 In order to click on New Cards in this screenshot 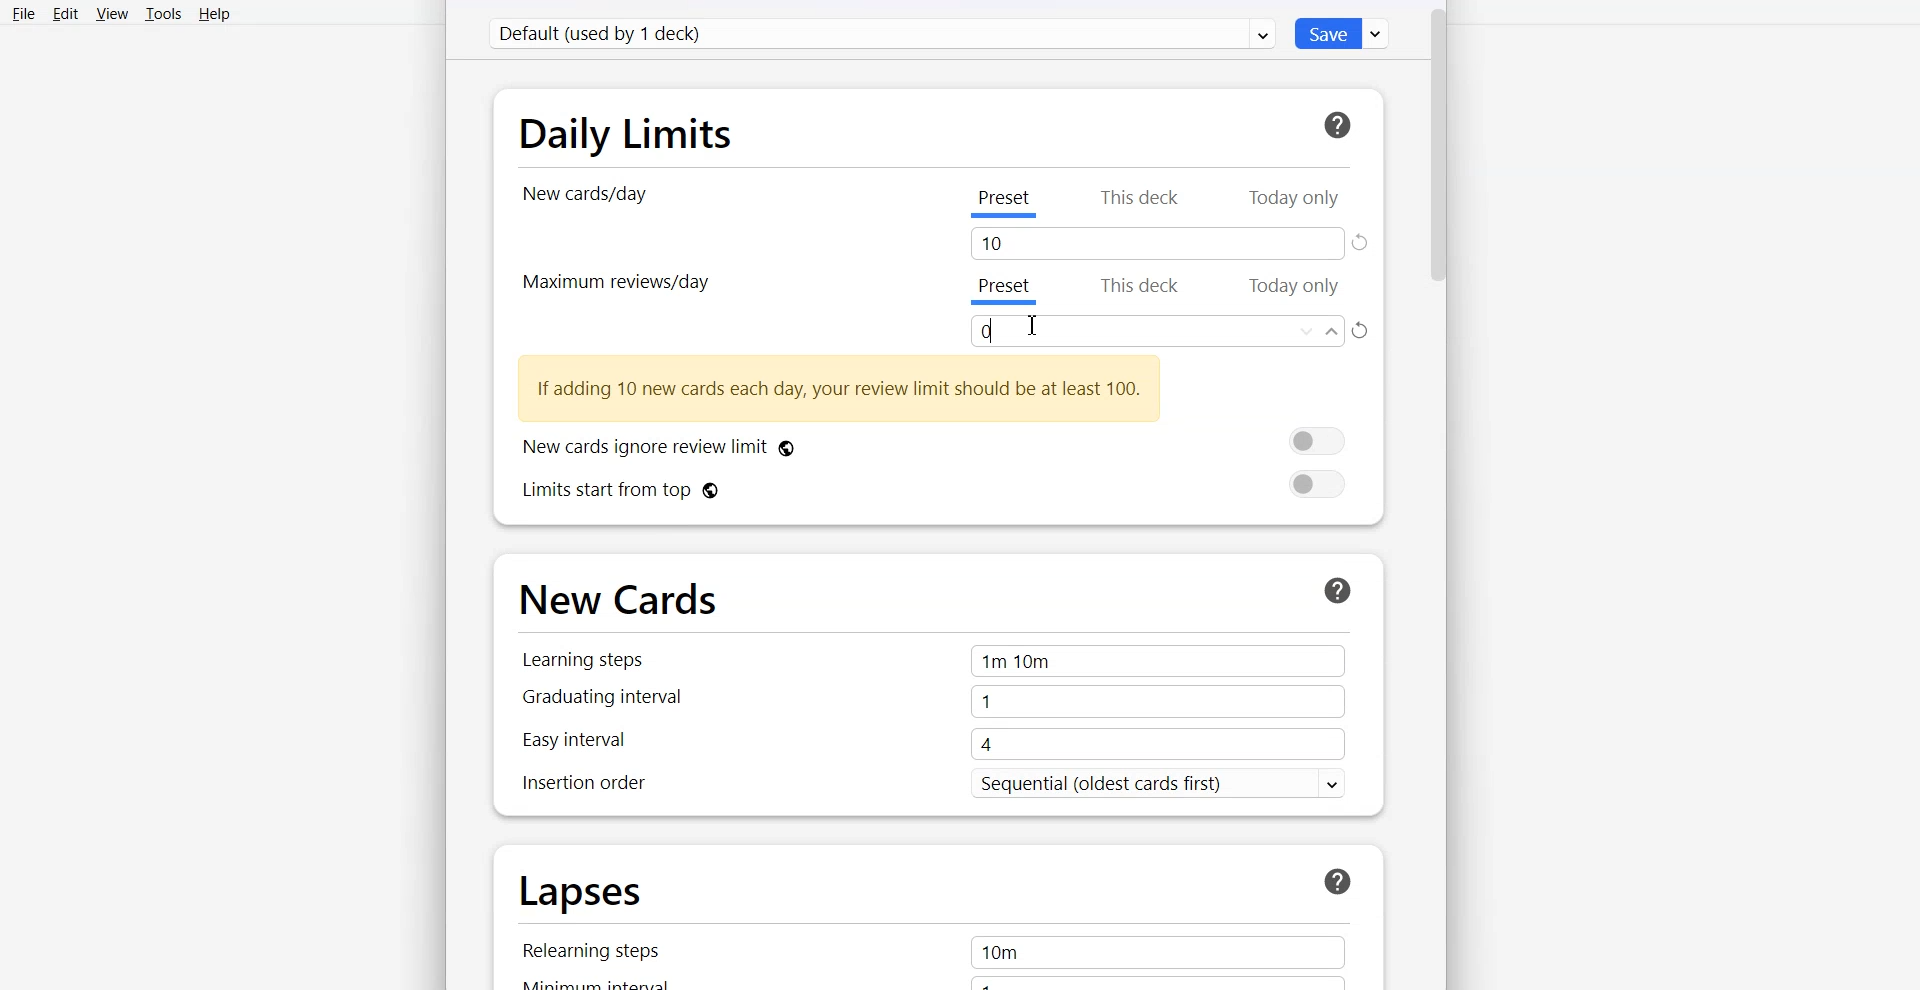, I will do `click(623, 601)`.